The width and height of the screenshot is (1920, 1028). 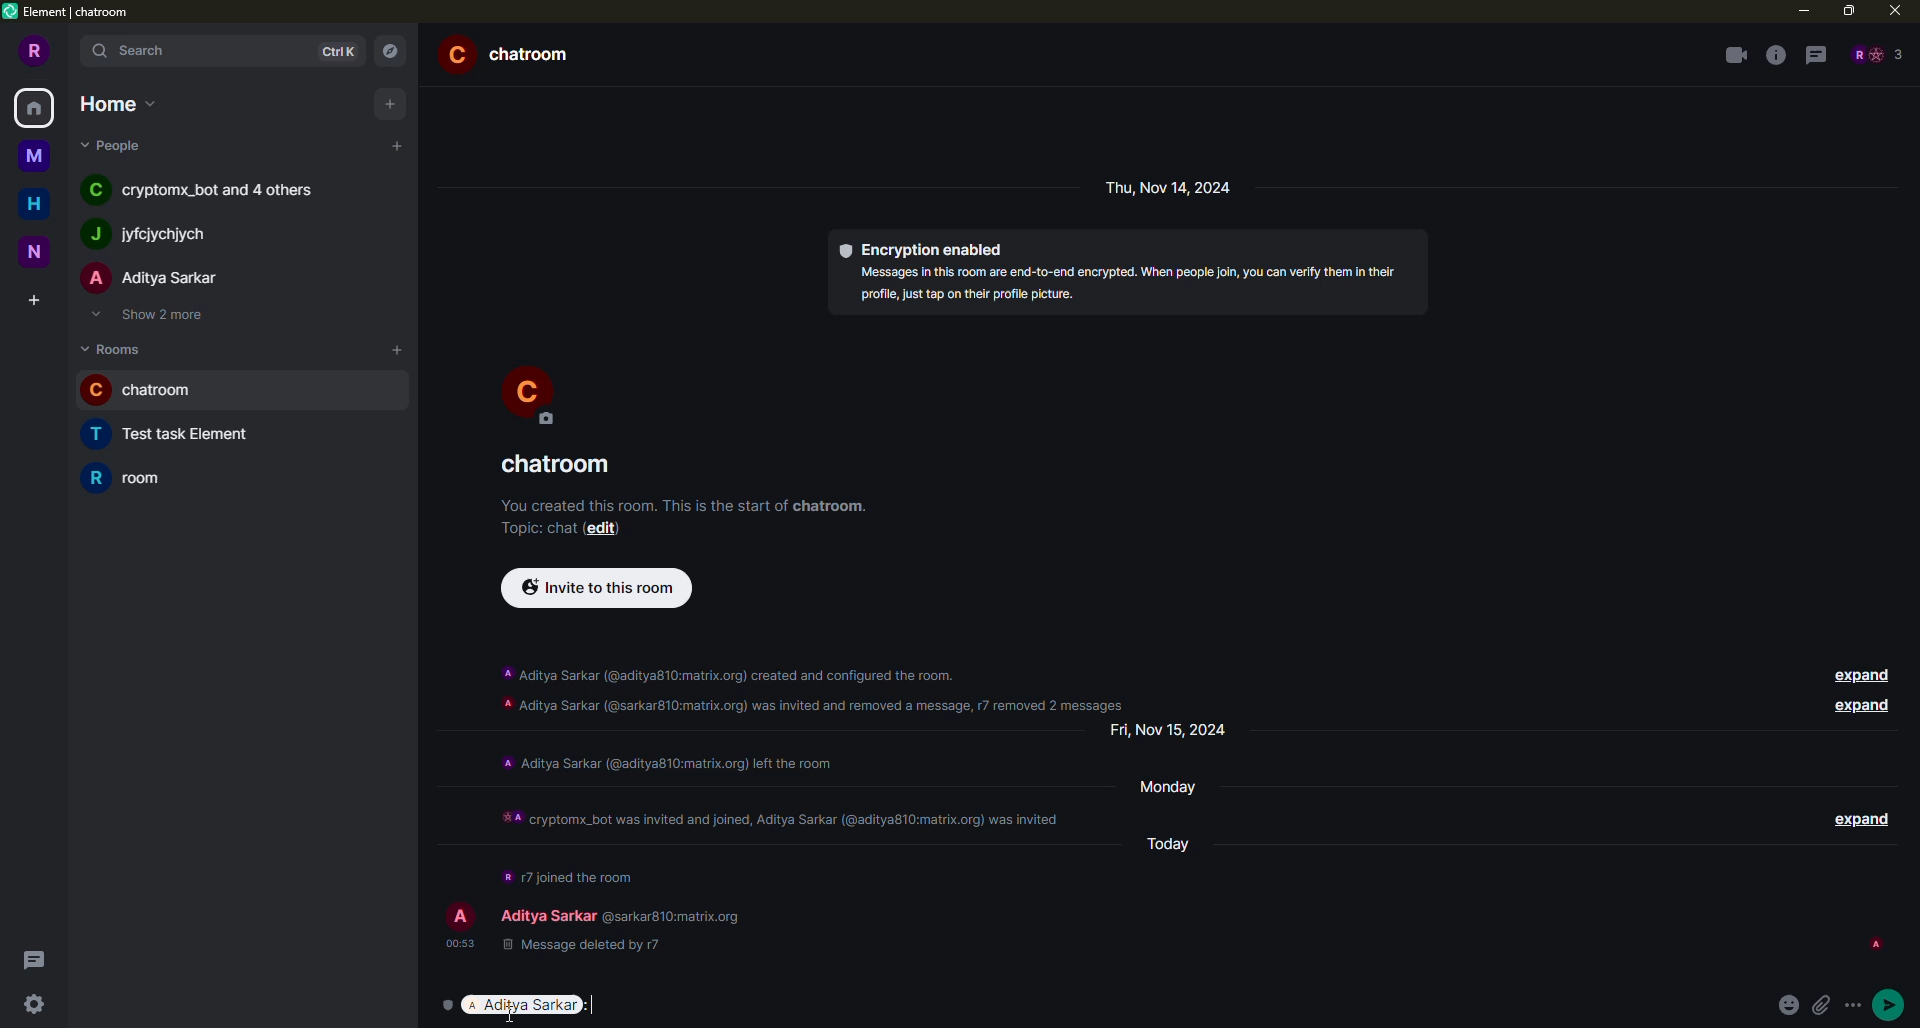 I want to click on expand, so click(x=1858, y=706).